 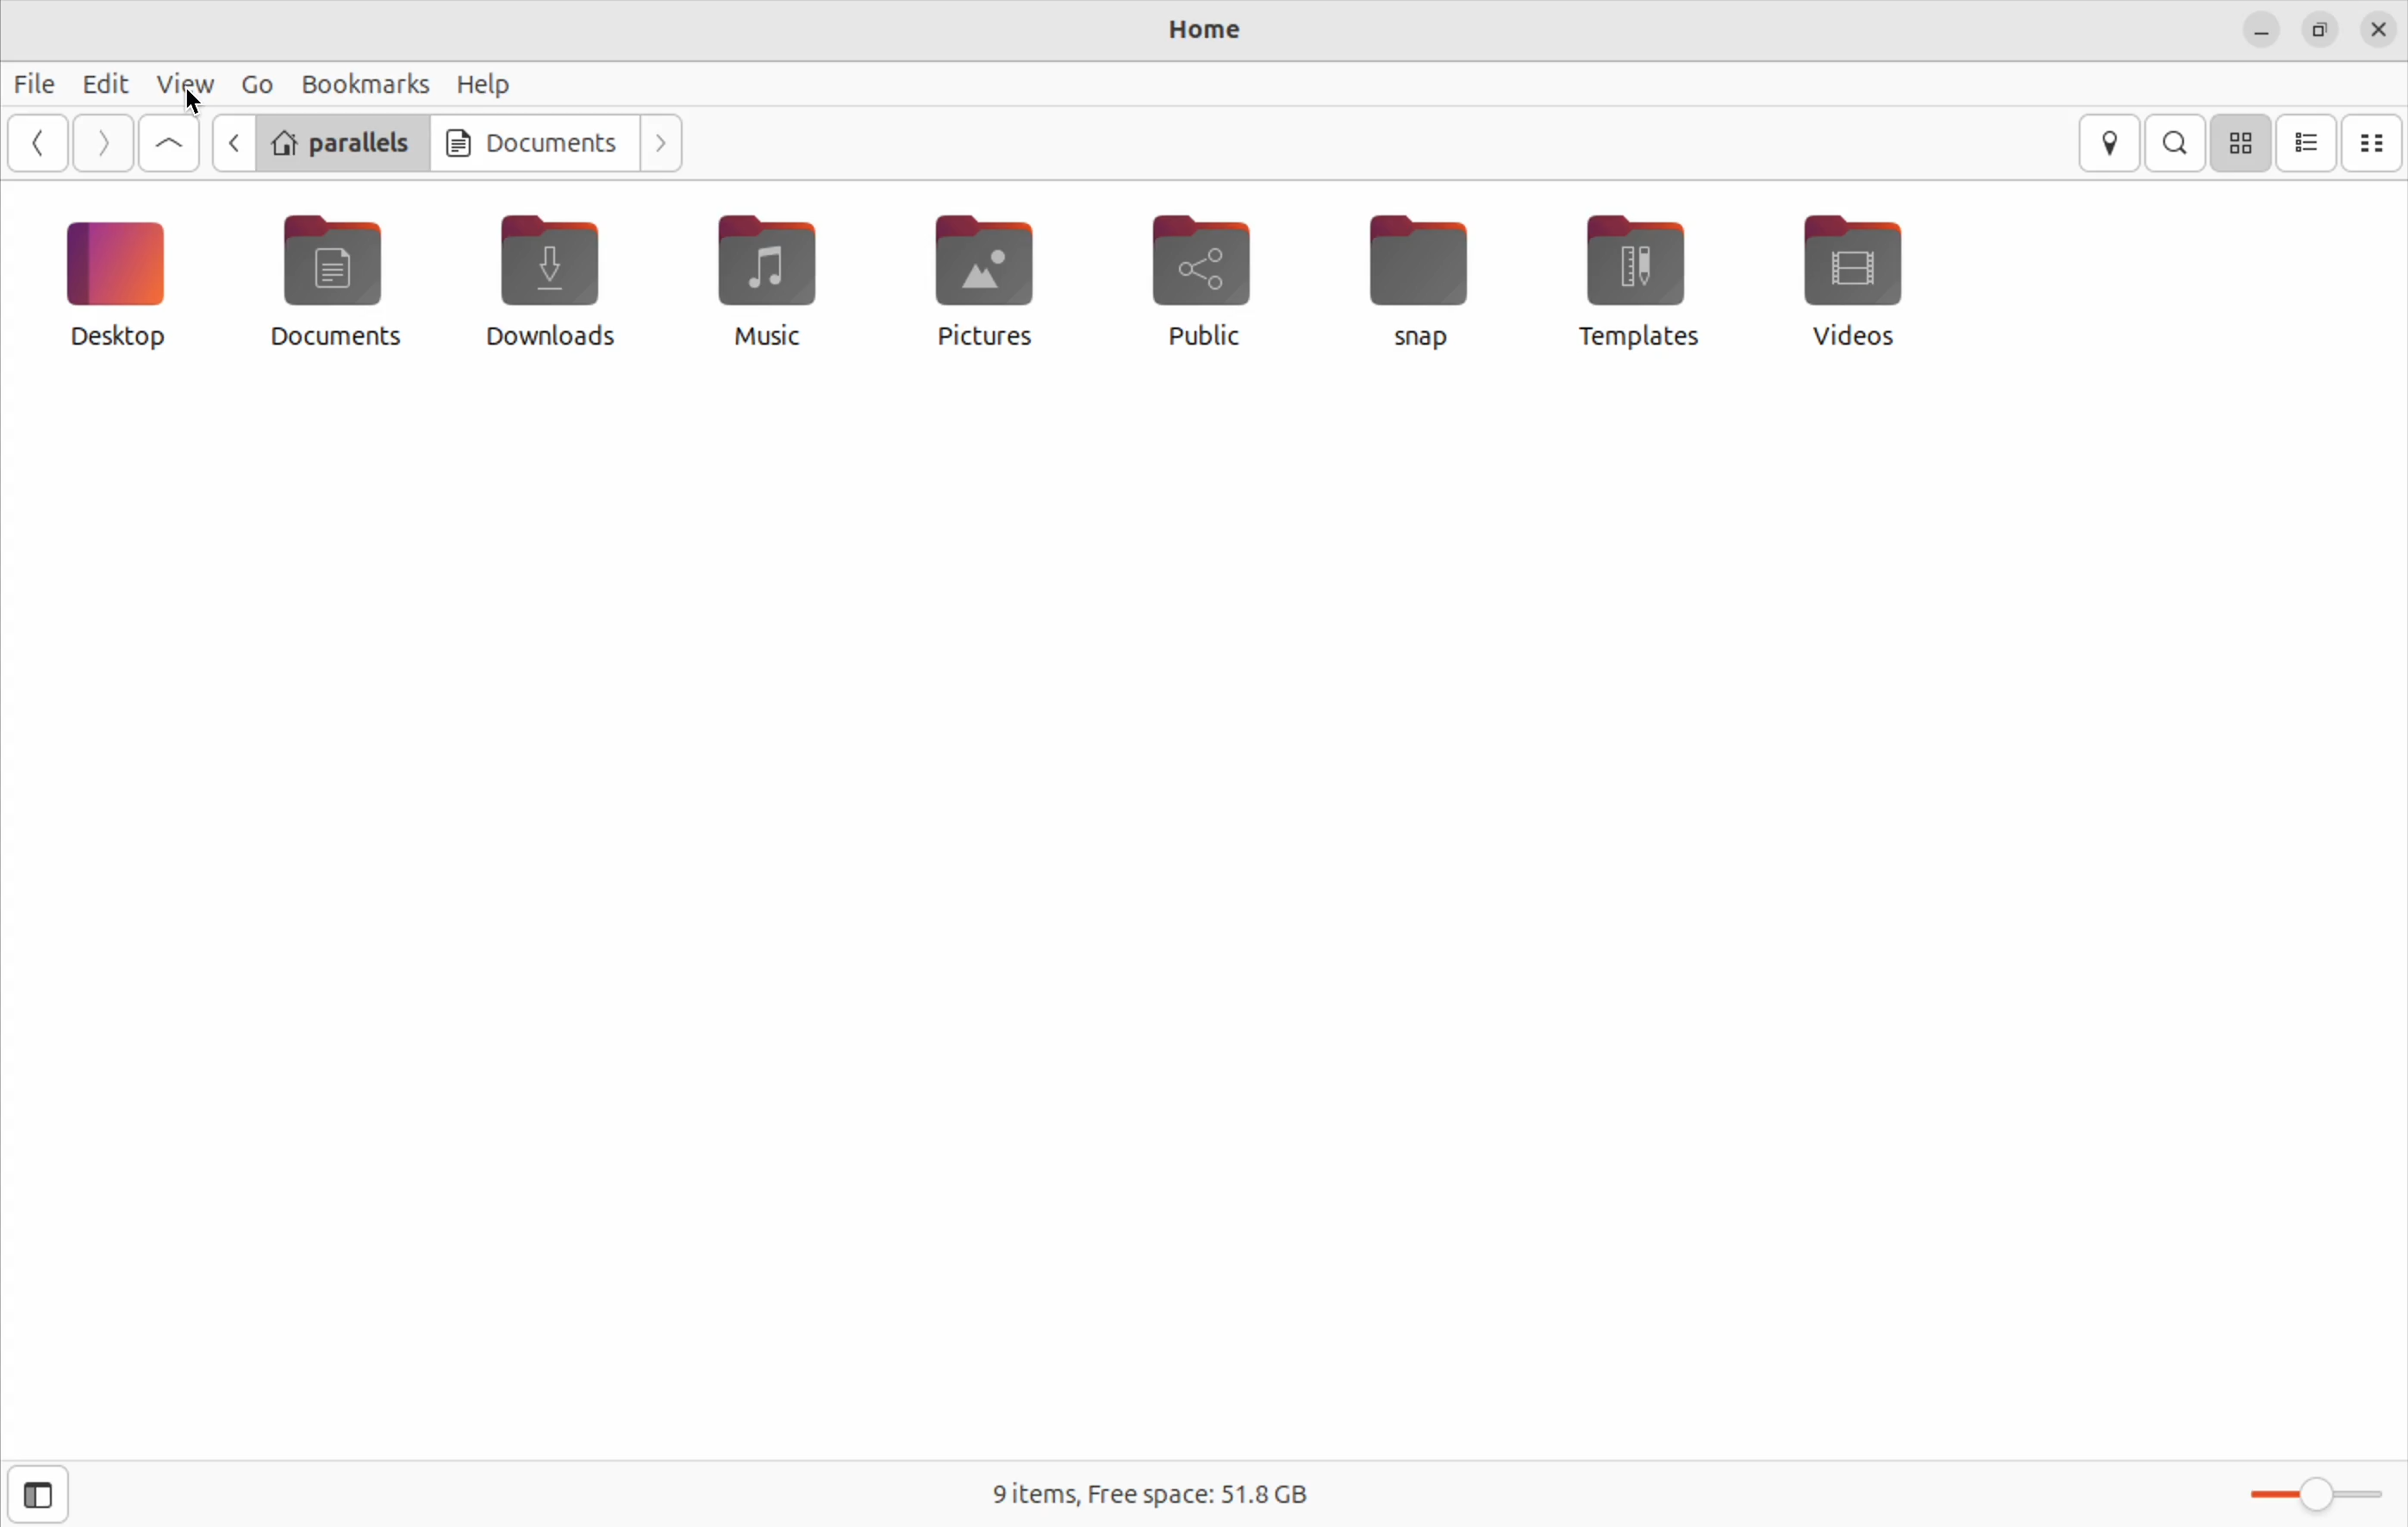 I want to click on locations, so click(x=2108, y=142).